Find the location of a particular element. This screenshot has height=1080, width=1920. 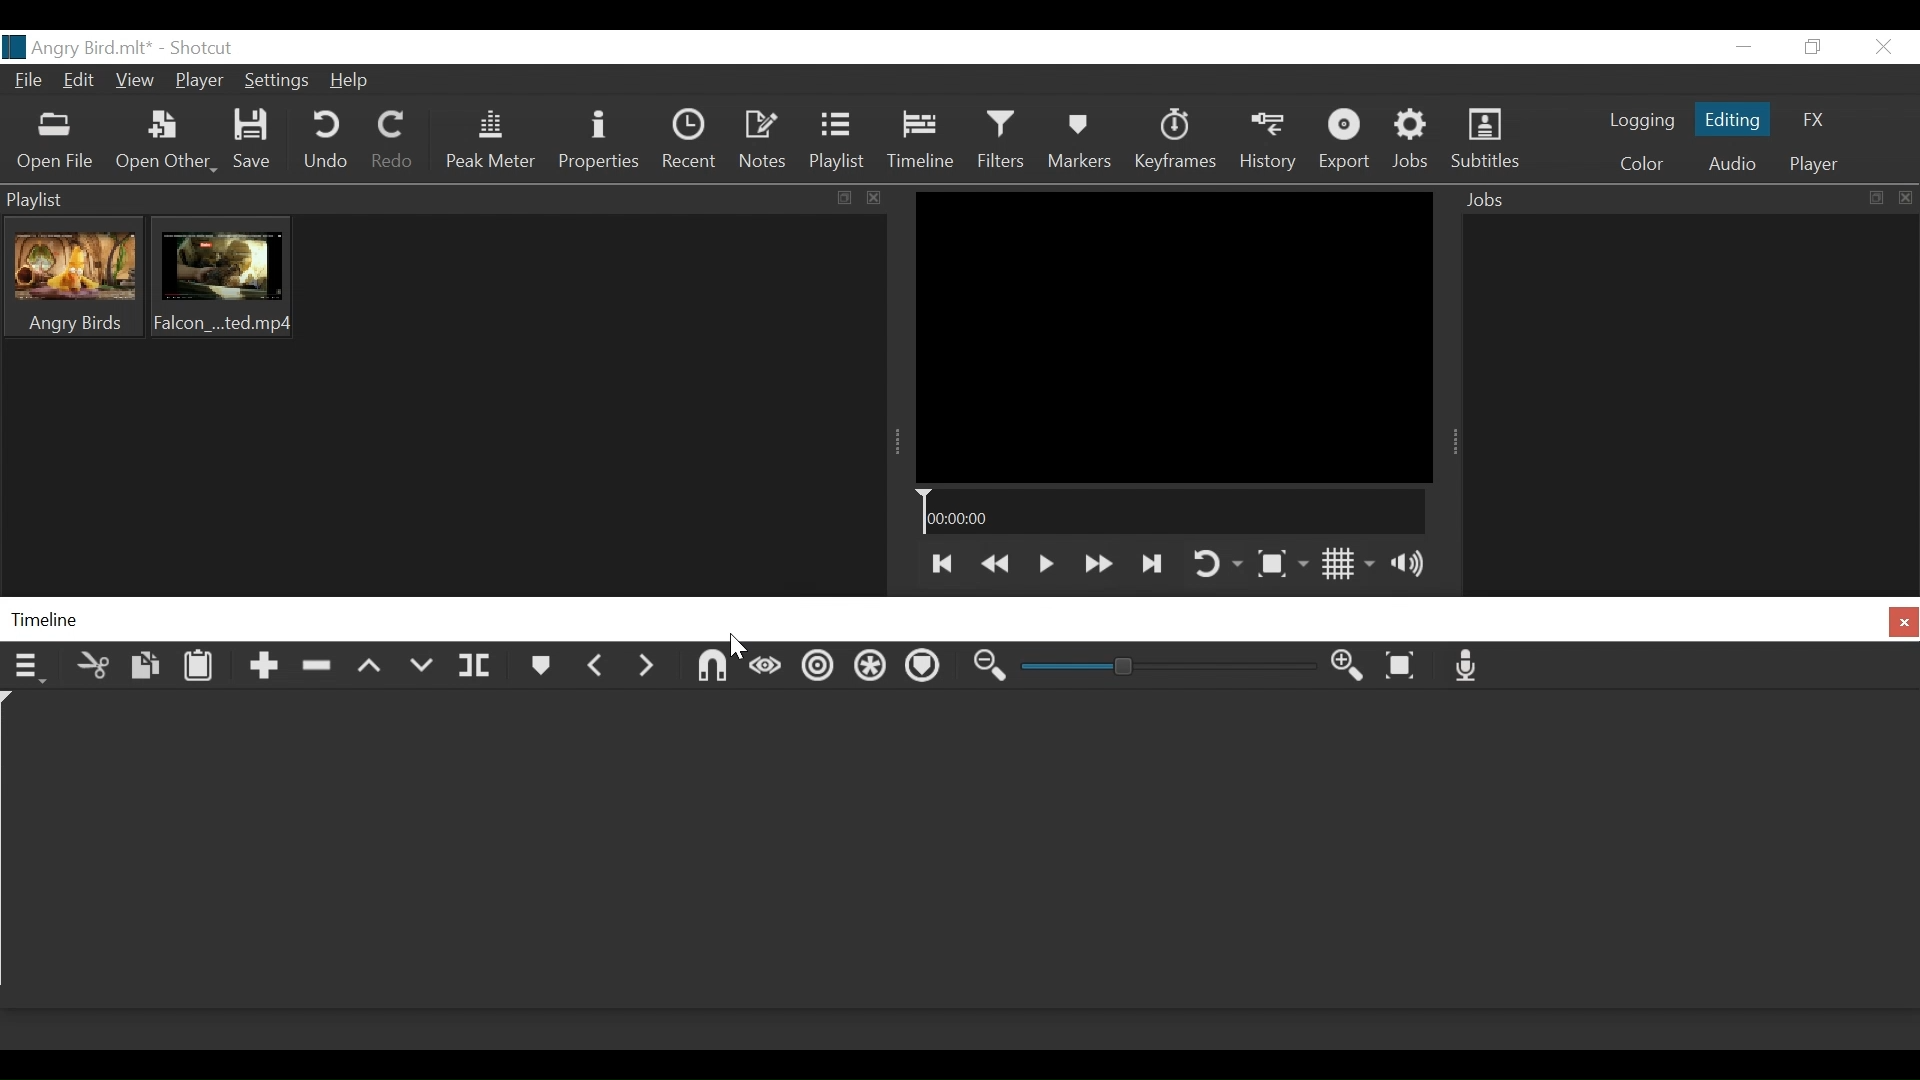

Play backward quickly is located at coordinates (994, 562).